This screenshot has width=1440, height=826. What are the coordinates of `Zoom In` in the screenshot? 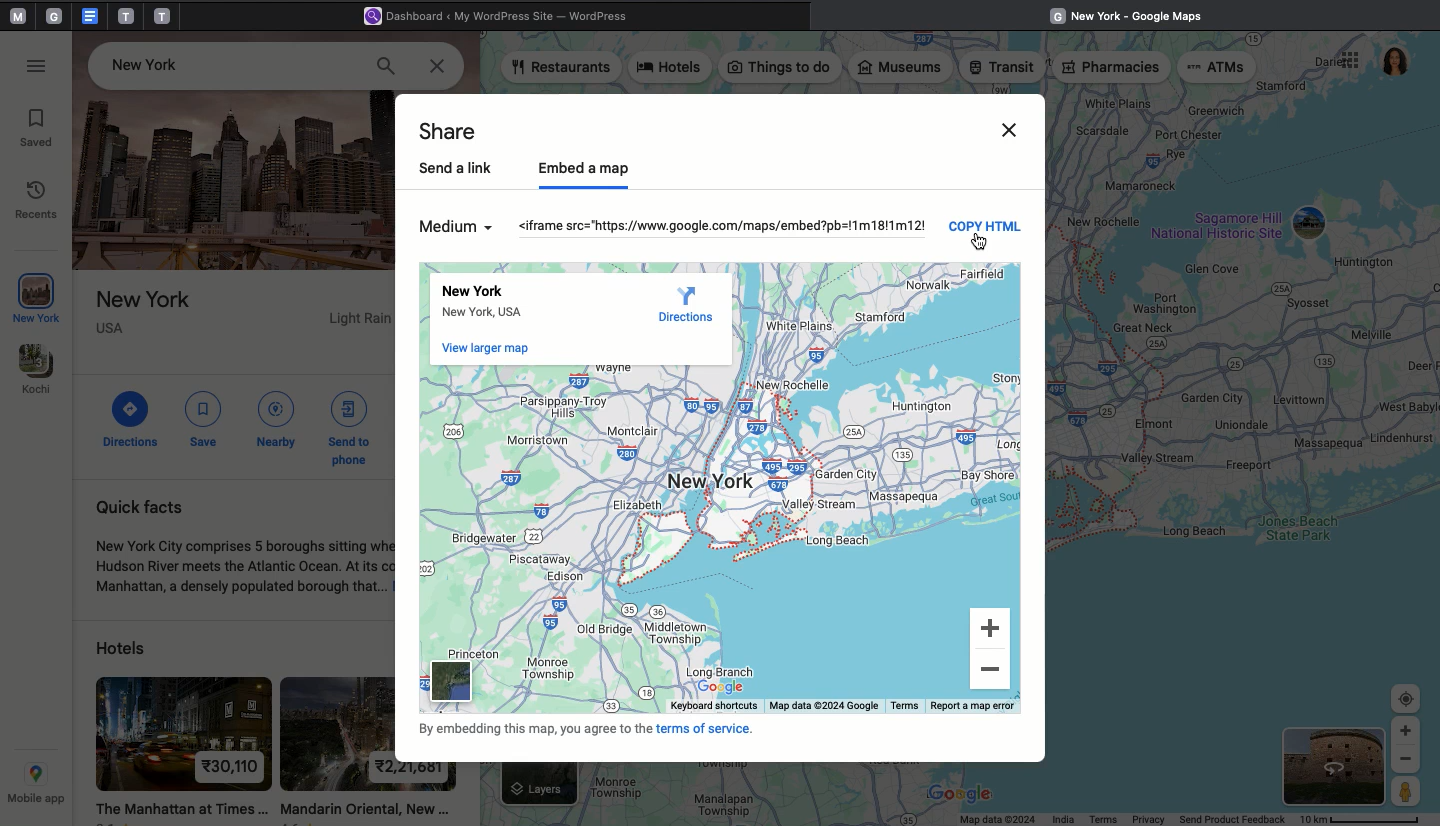 It's located at (994, 628).